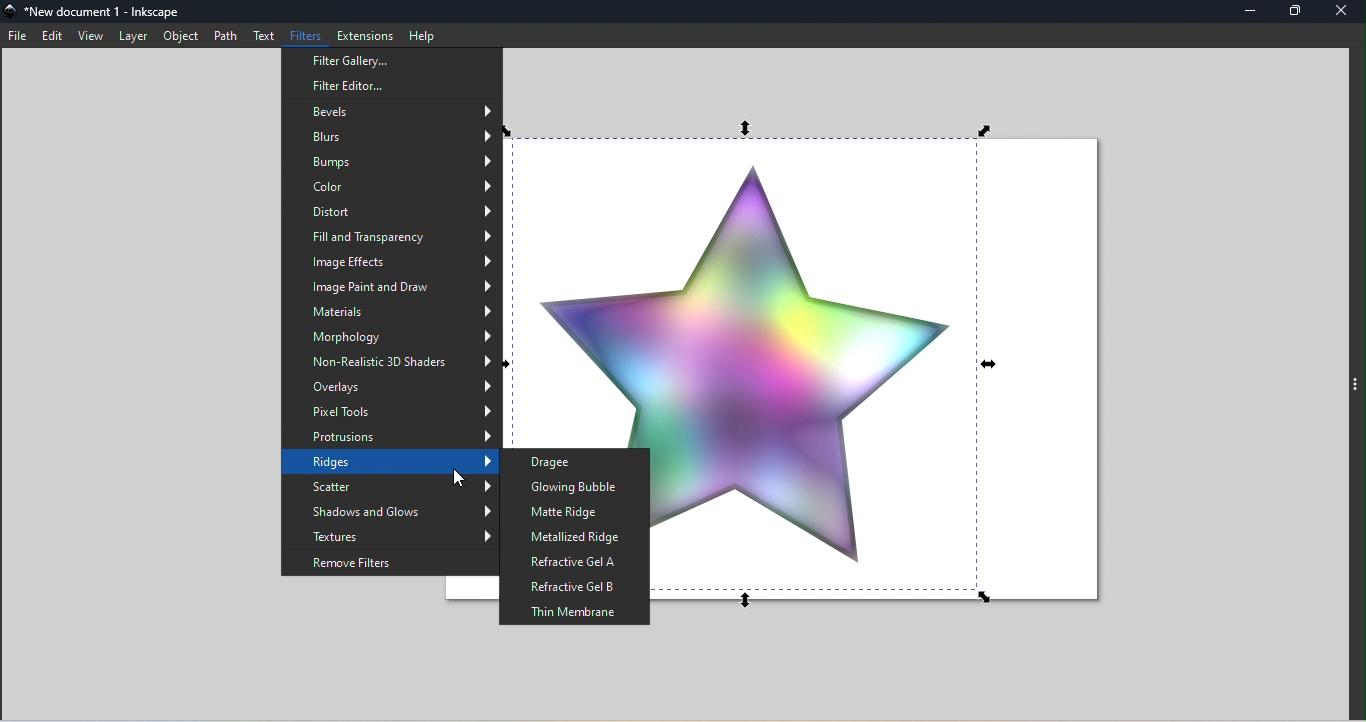  What do you see at coordinates (392, 537) in the screenshot?
I see `Textures` at bounding box center [392, 537].